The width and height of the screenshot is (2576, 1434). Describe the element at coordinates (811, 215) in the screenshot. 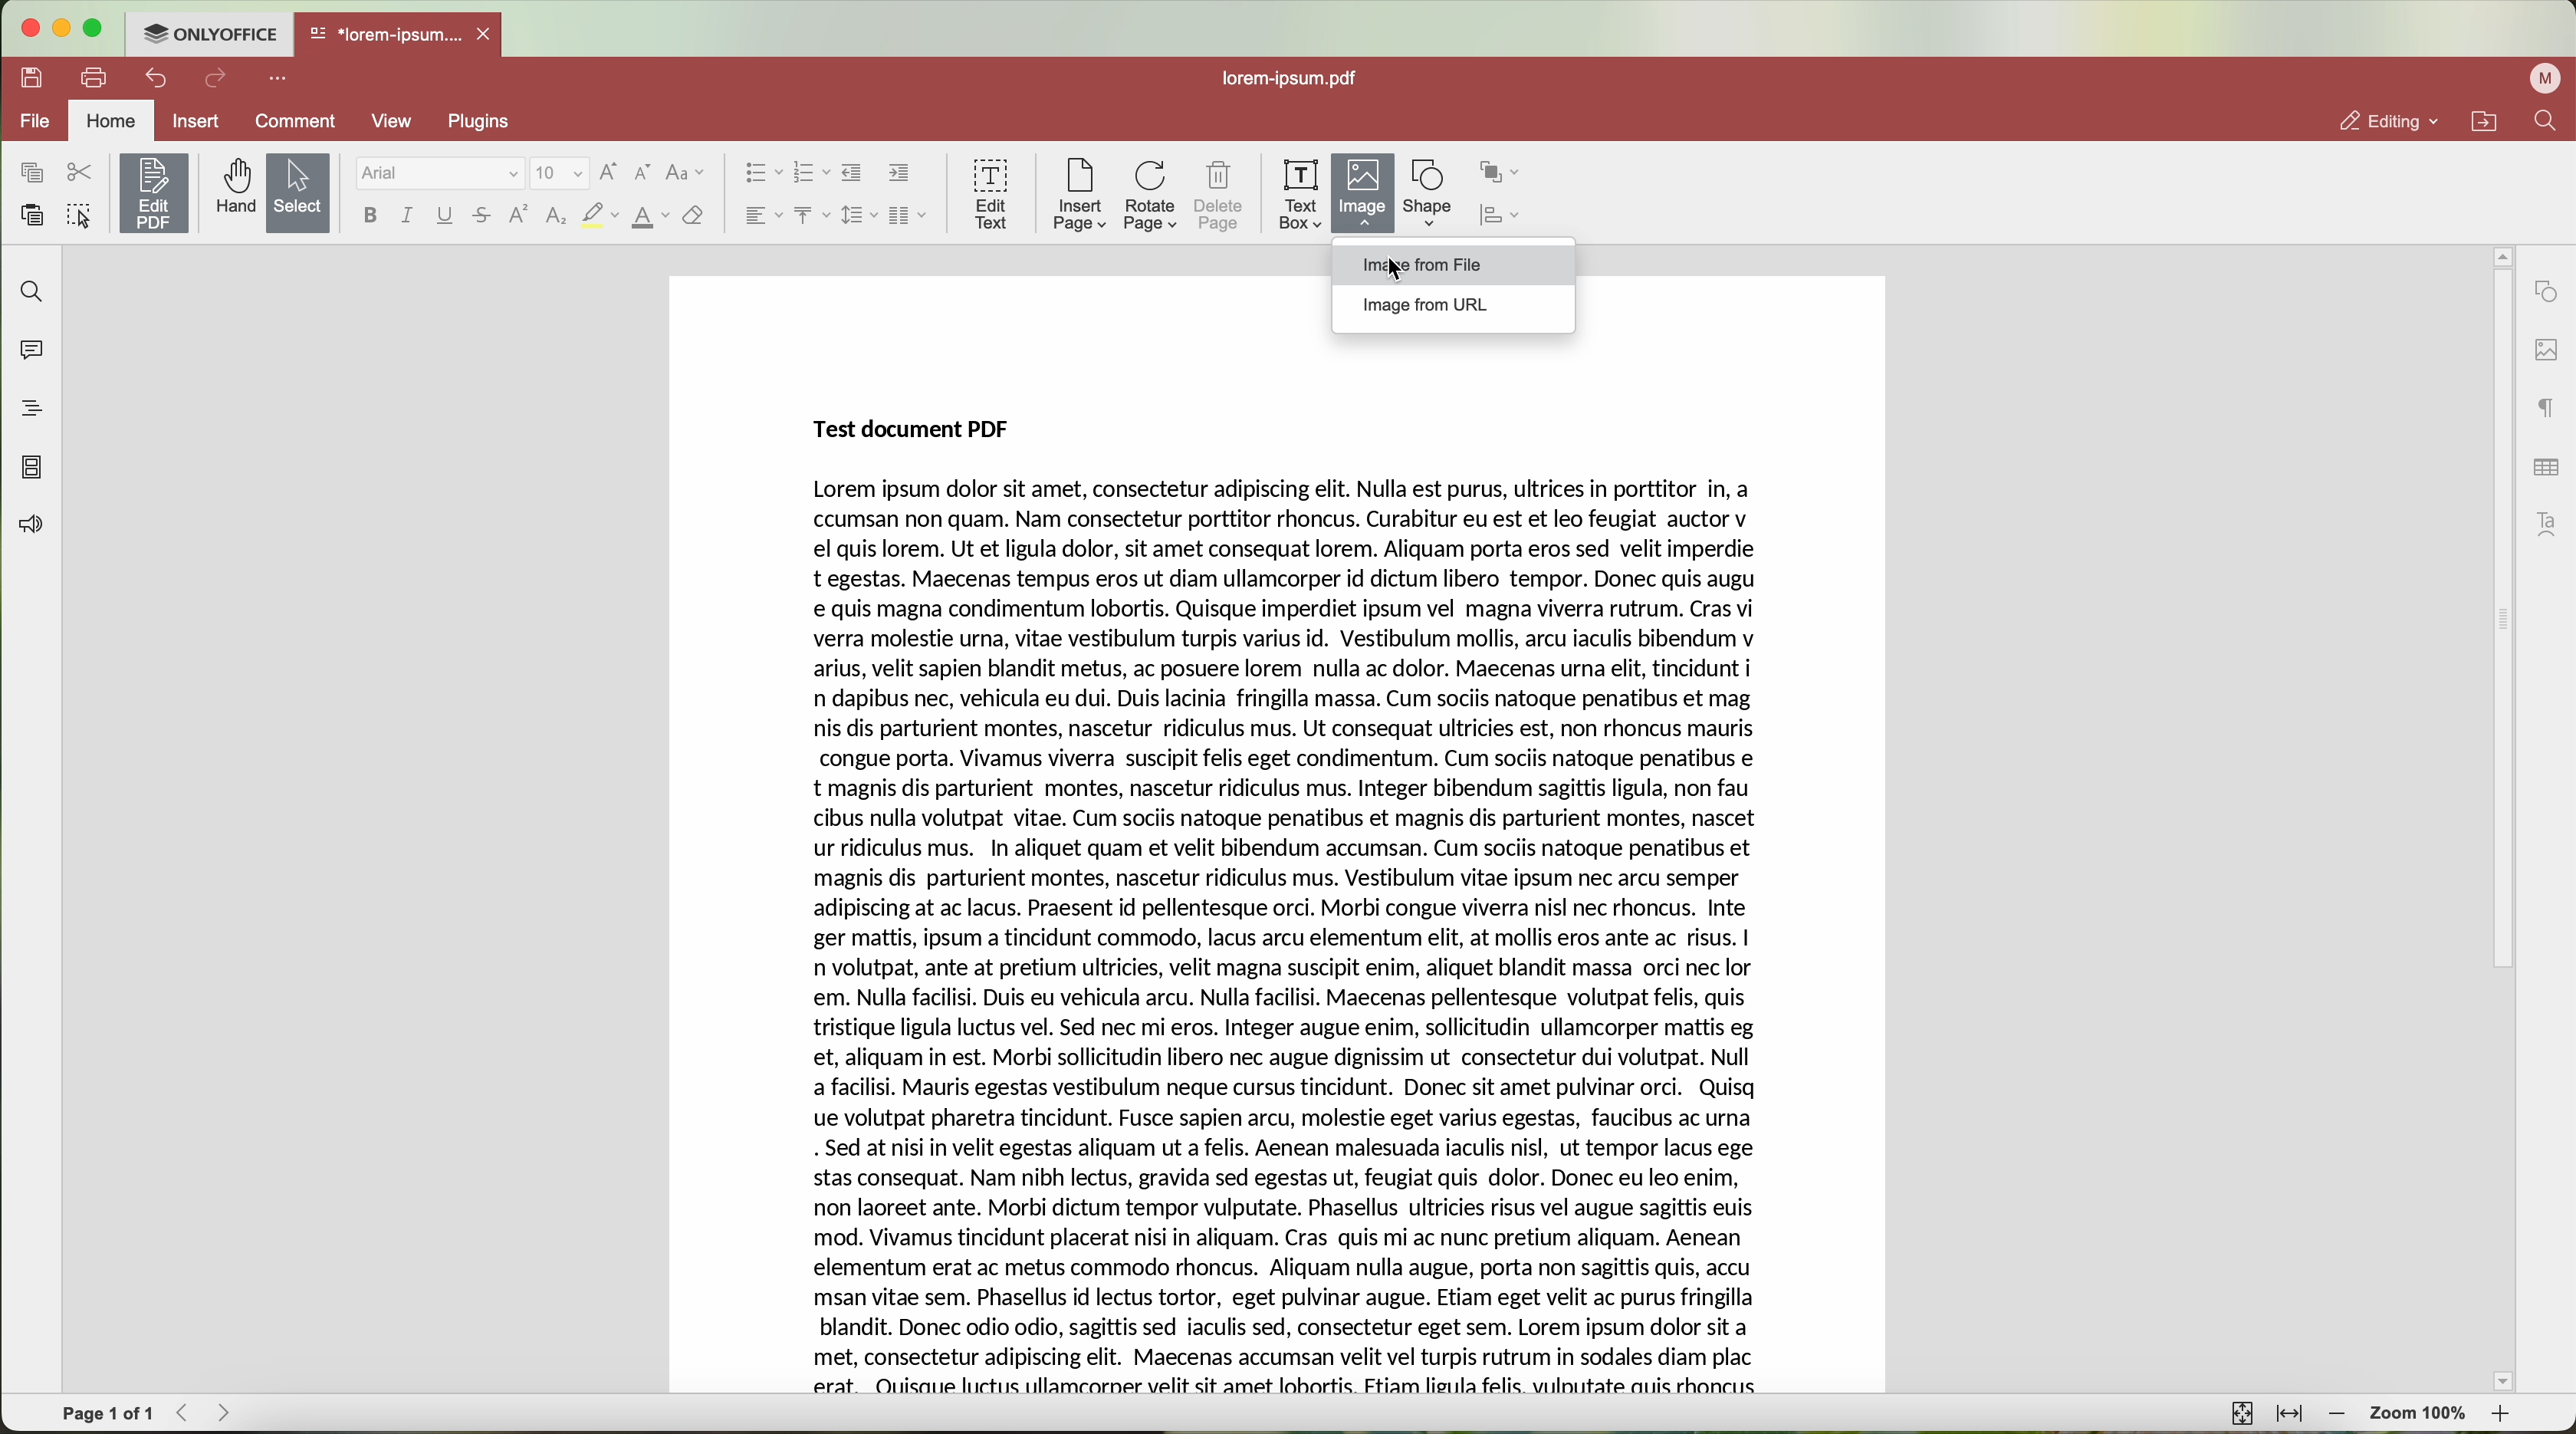

I see `vertical align` at that location.